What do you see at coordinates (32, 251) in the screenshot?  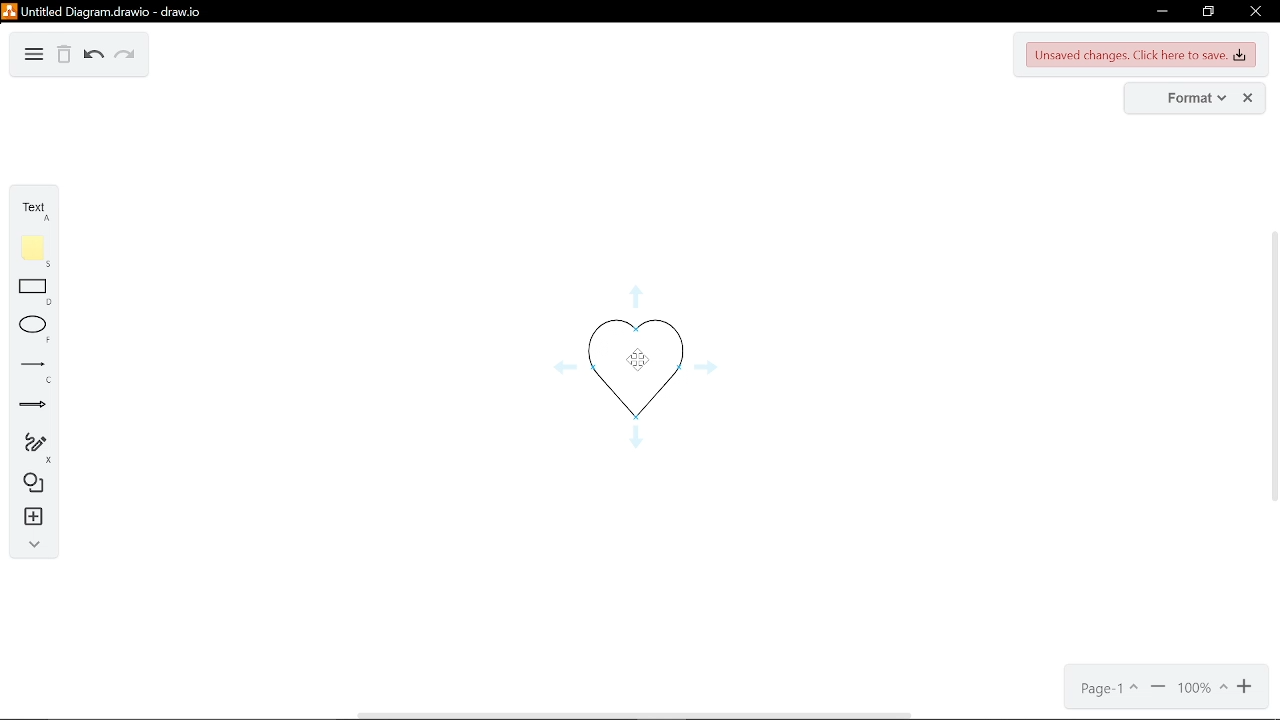 I see `note` at bounding box center [32, 251].